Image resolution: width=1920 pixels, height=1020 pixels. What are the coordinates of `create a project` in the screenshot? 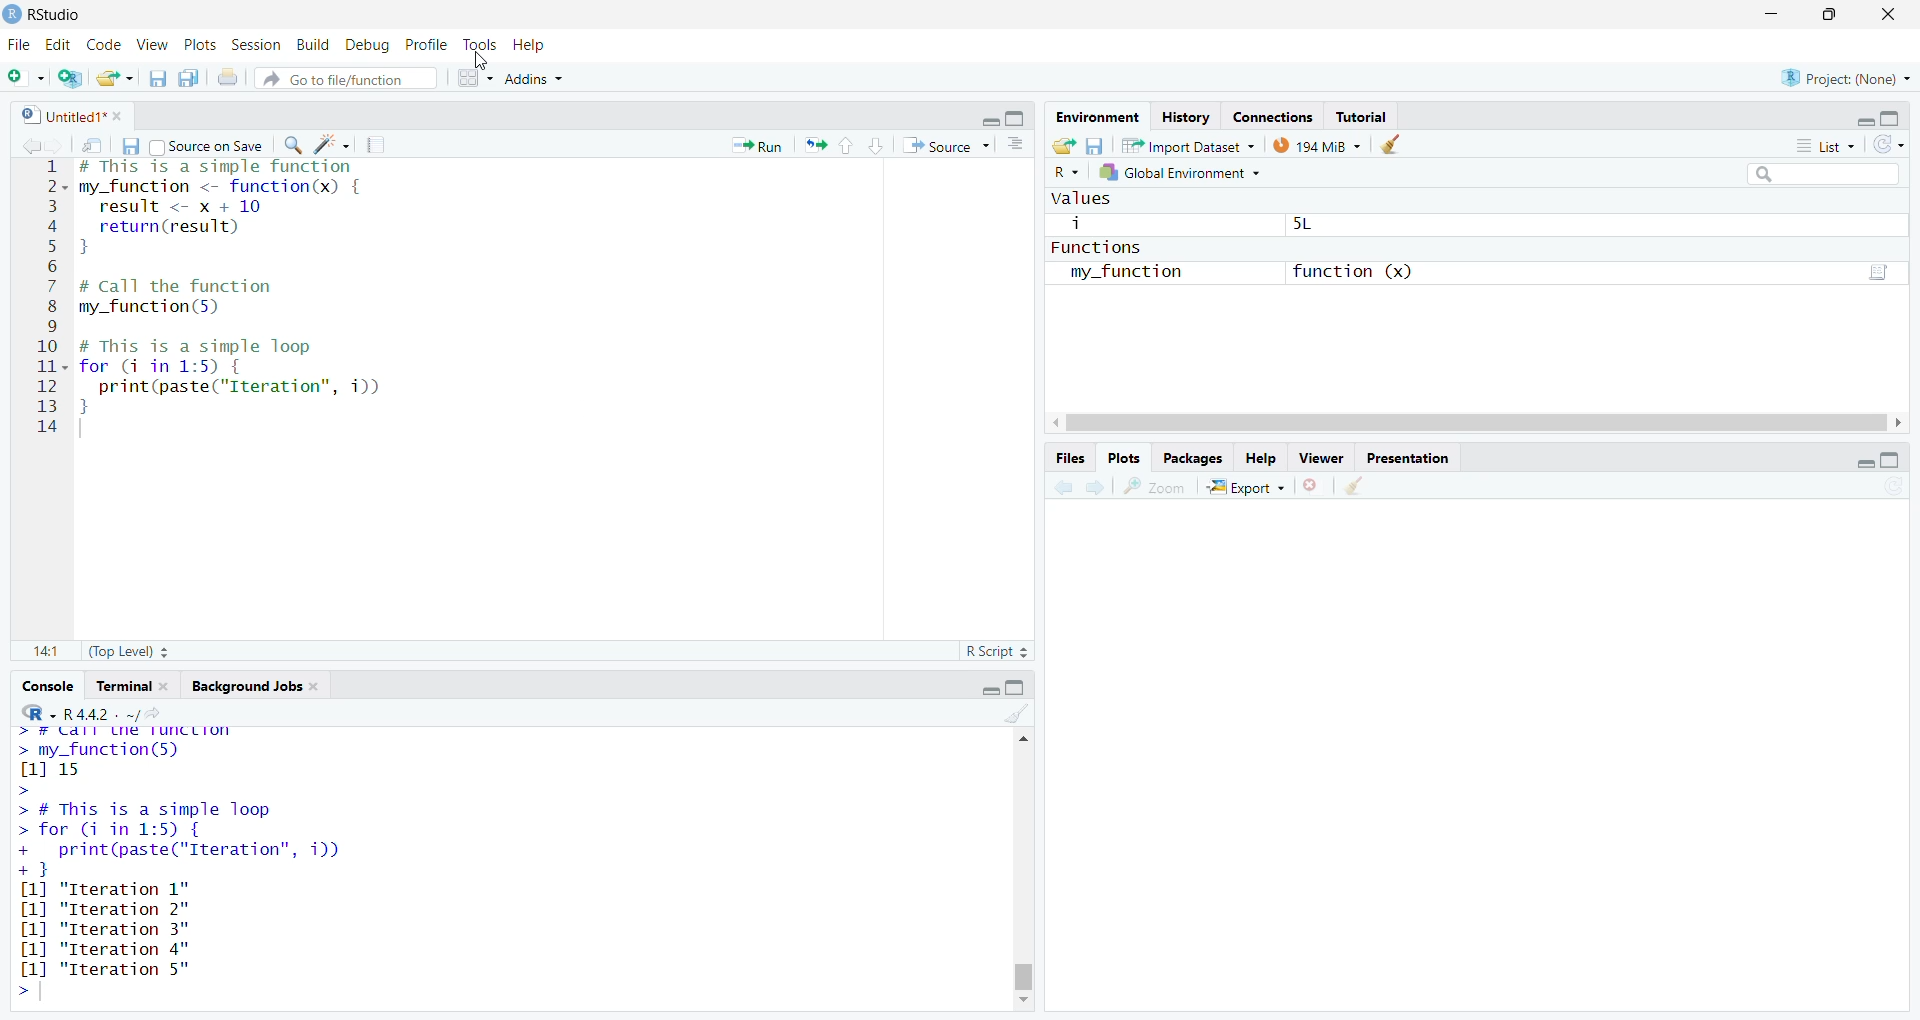 It's located at (70, 75).